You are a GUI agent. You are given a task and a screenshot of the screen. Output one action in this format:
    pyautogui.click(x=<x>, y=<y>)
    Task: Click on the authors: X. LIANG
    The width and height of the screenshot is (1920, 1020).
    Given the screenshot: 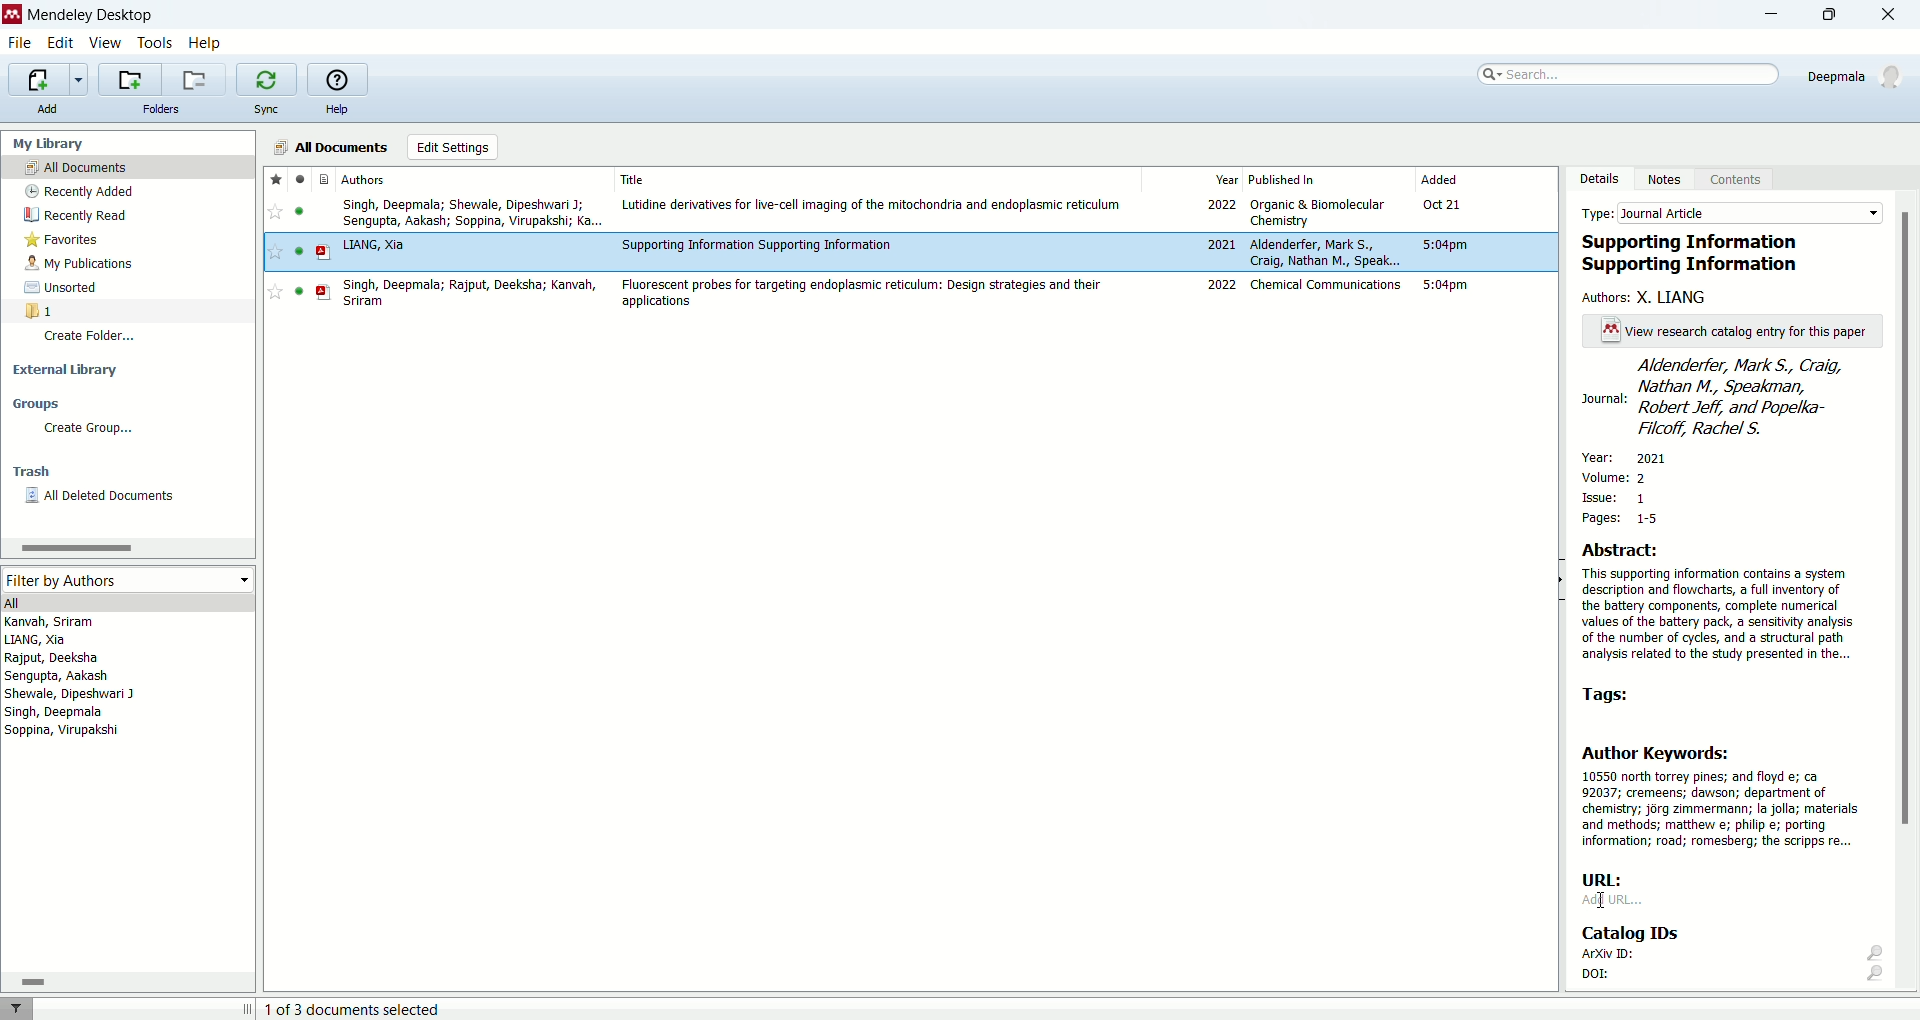 What is the action you would take?
    pyautogui.click(x=1649, y=297)
    